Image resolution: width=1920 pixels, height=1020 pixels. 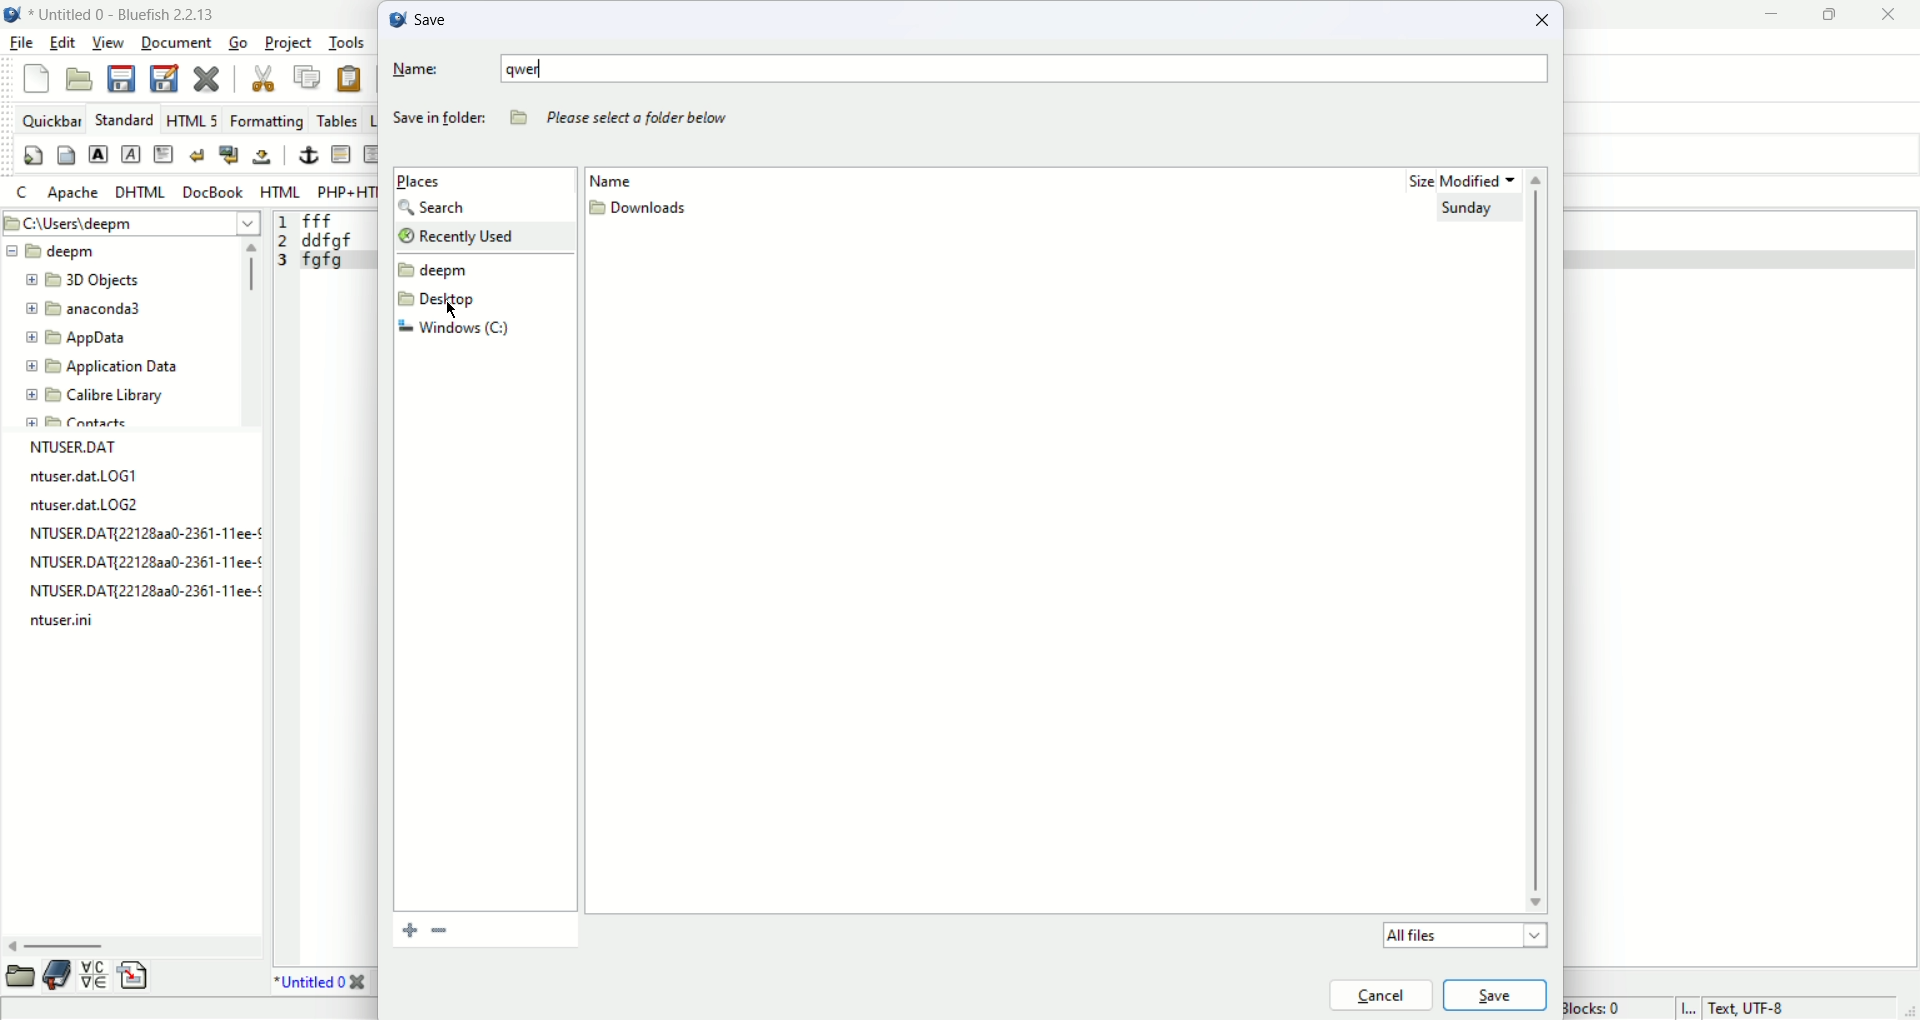 What do you see at coordinates (351, 81) in the screenshot?
I see `paste` at bounding box center [351, 81].